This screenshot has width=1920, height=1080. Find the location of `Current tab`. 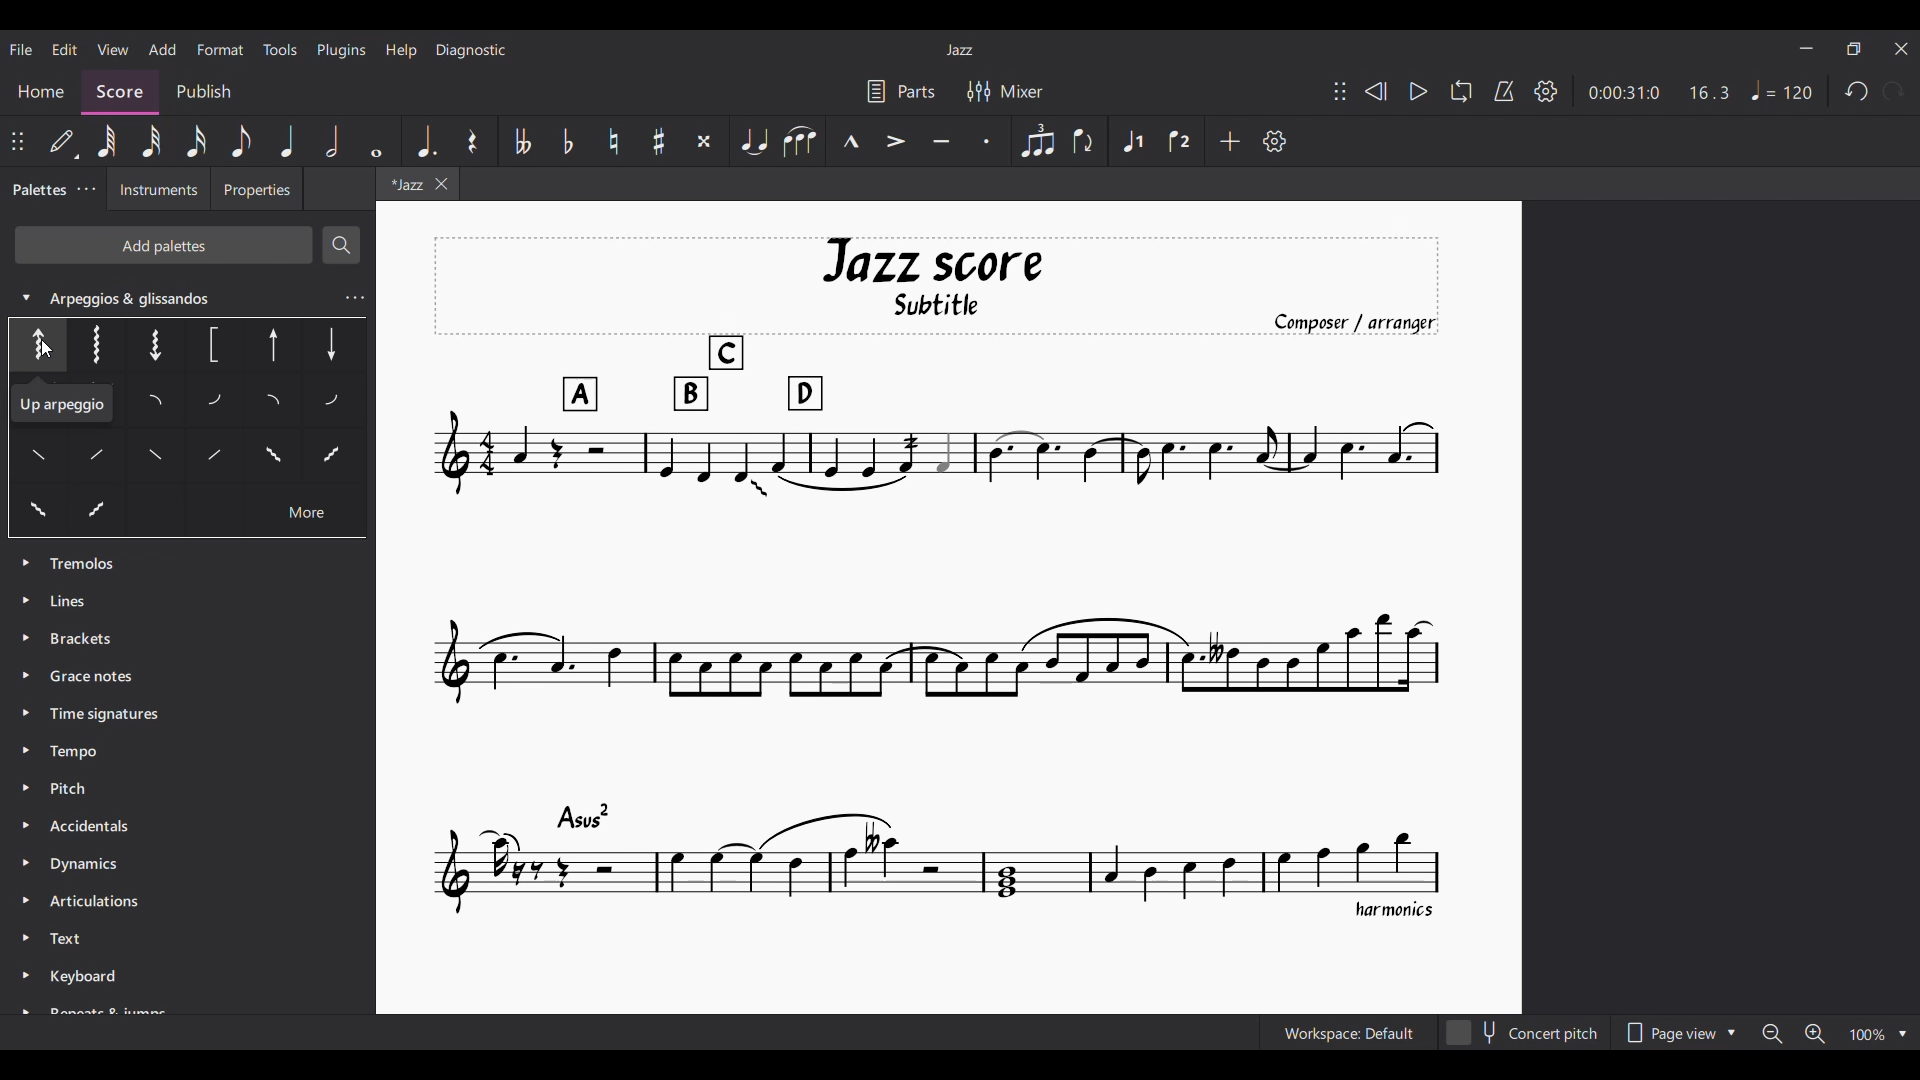

Current tab is located at coordinates (403, 184).